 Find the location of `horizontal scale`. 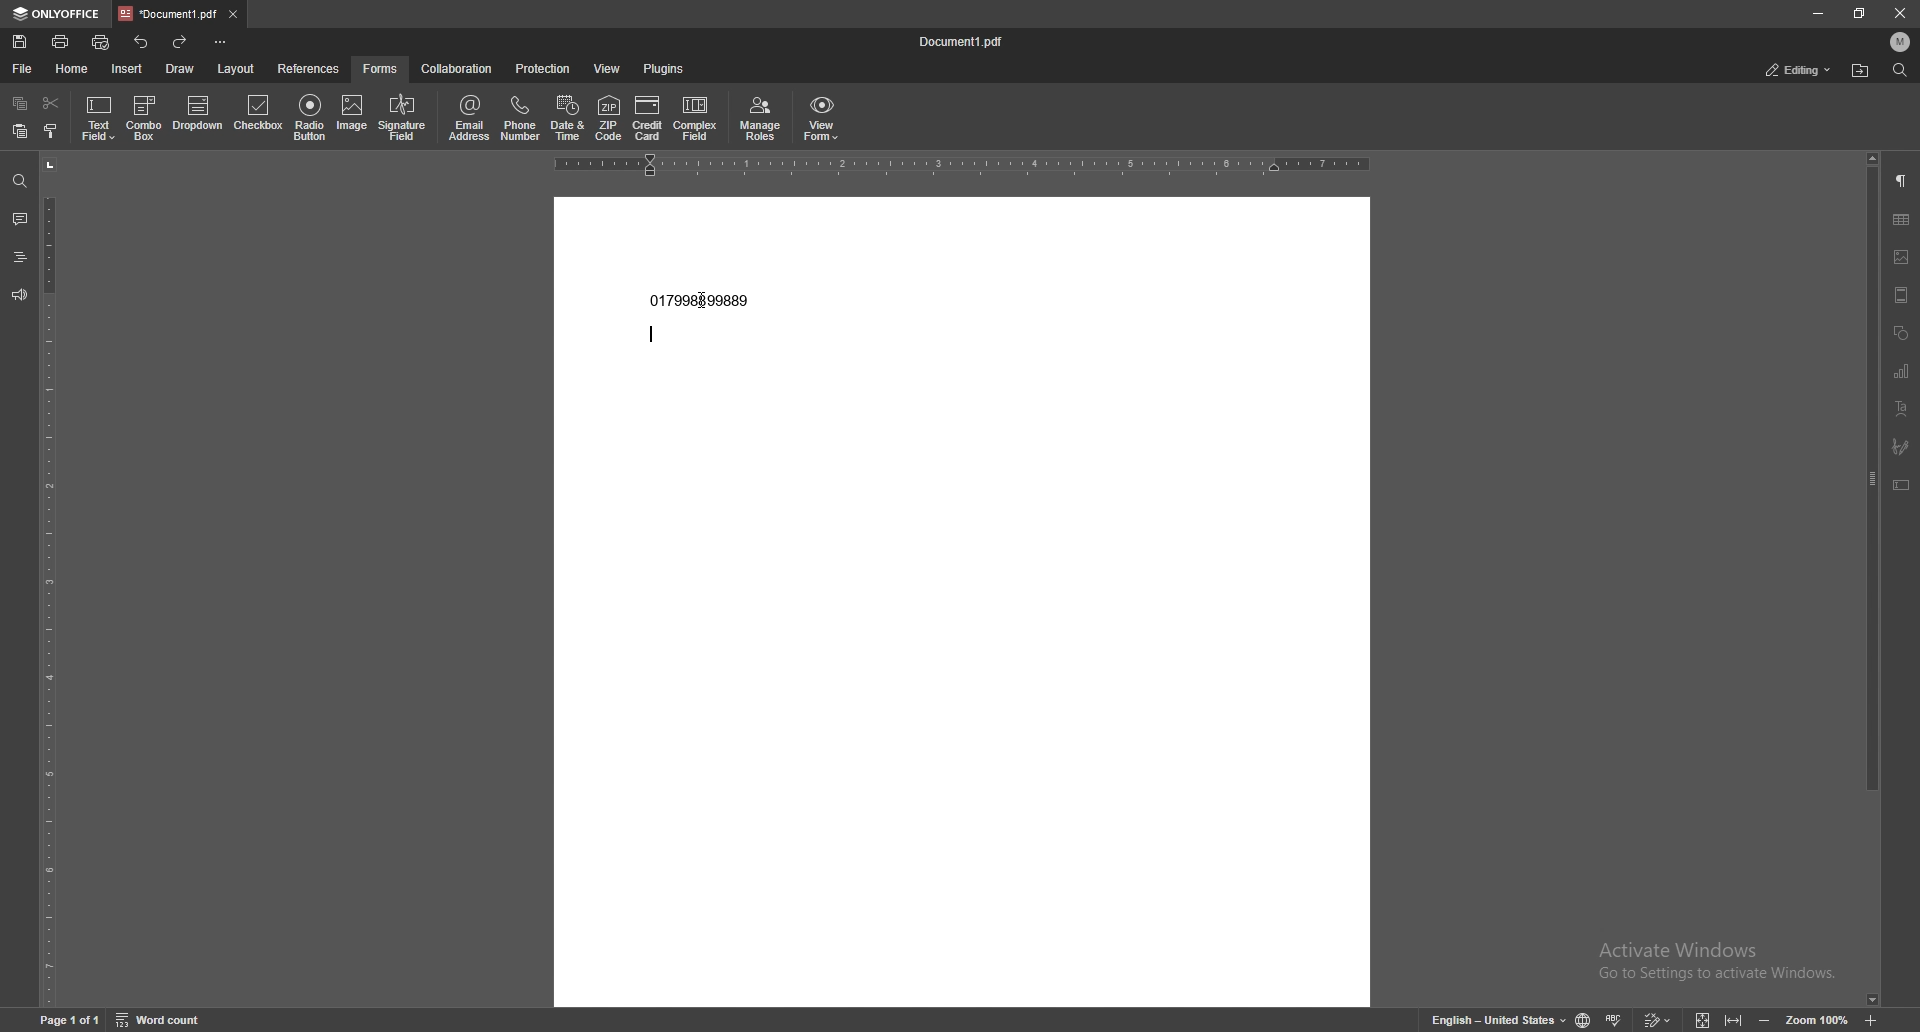

horizontal scale is located at coordinates (963, 165).